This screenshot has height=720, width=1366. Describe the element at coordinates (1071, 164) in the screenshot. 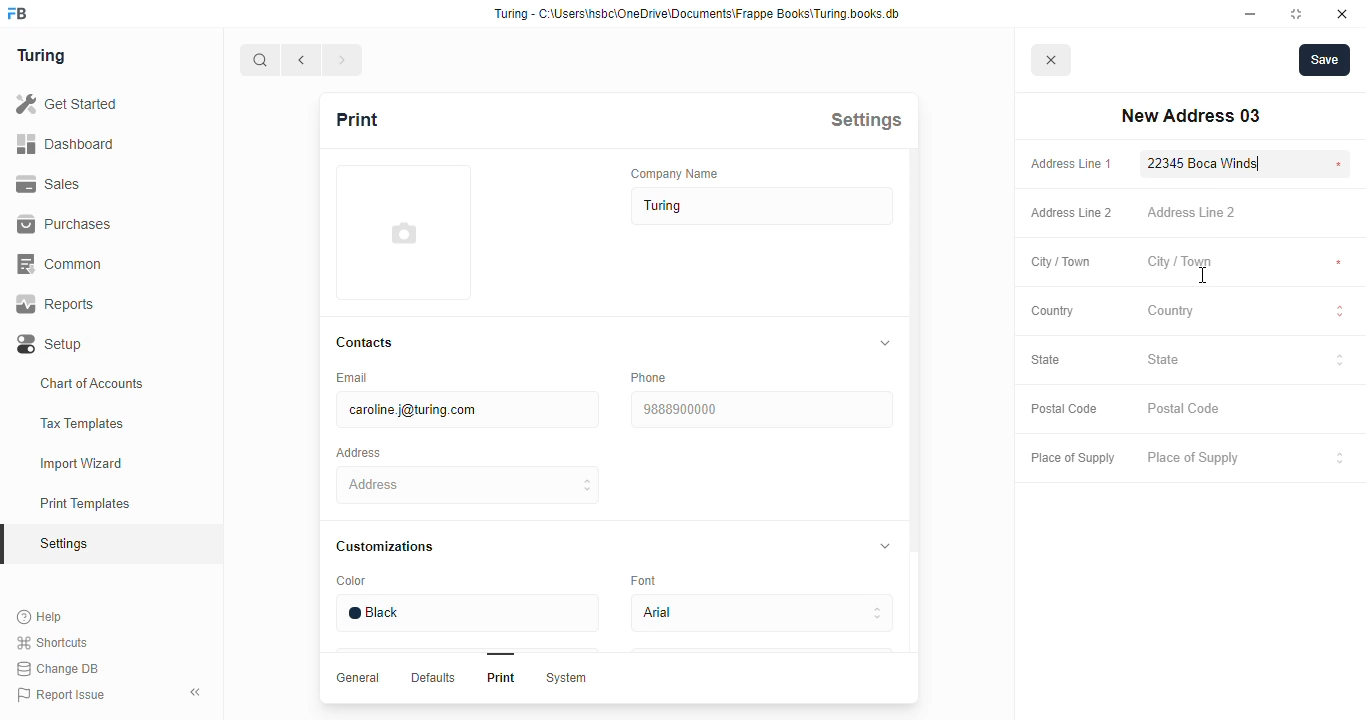

I see `address line 1` at that location.